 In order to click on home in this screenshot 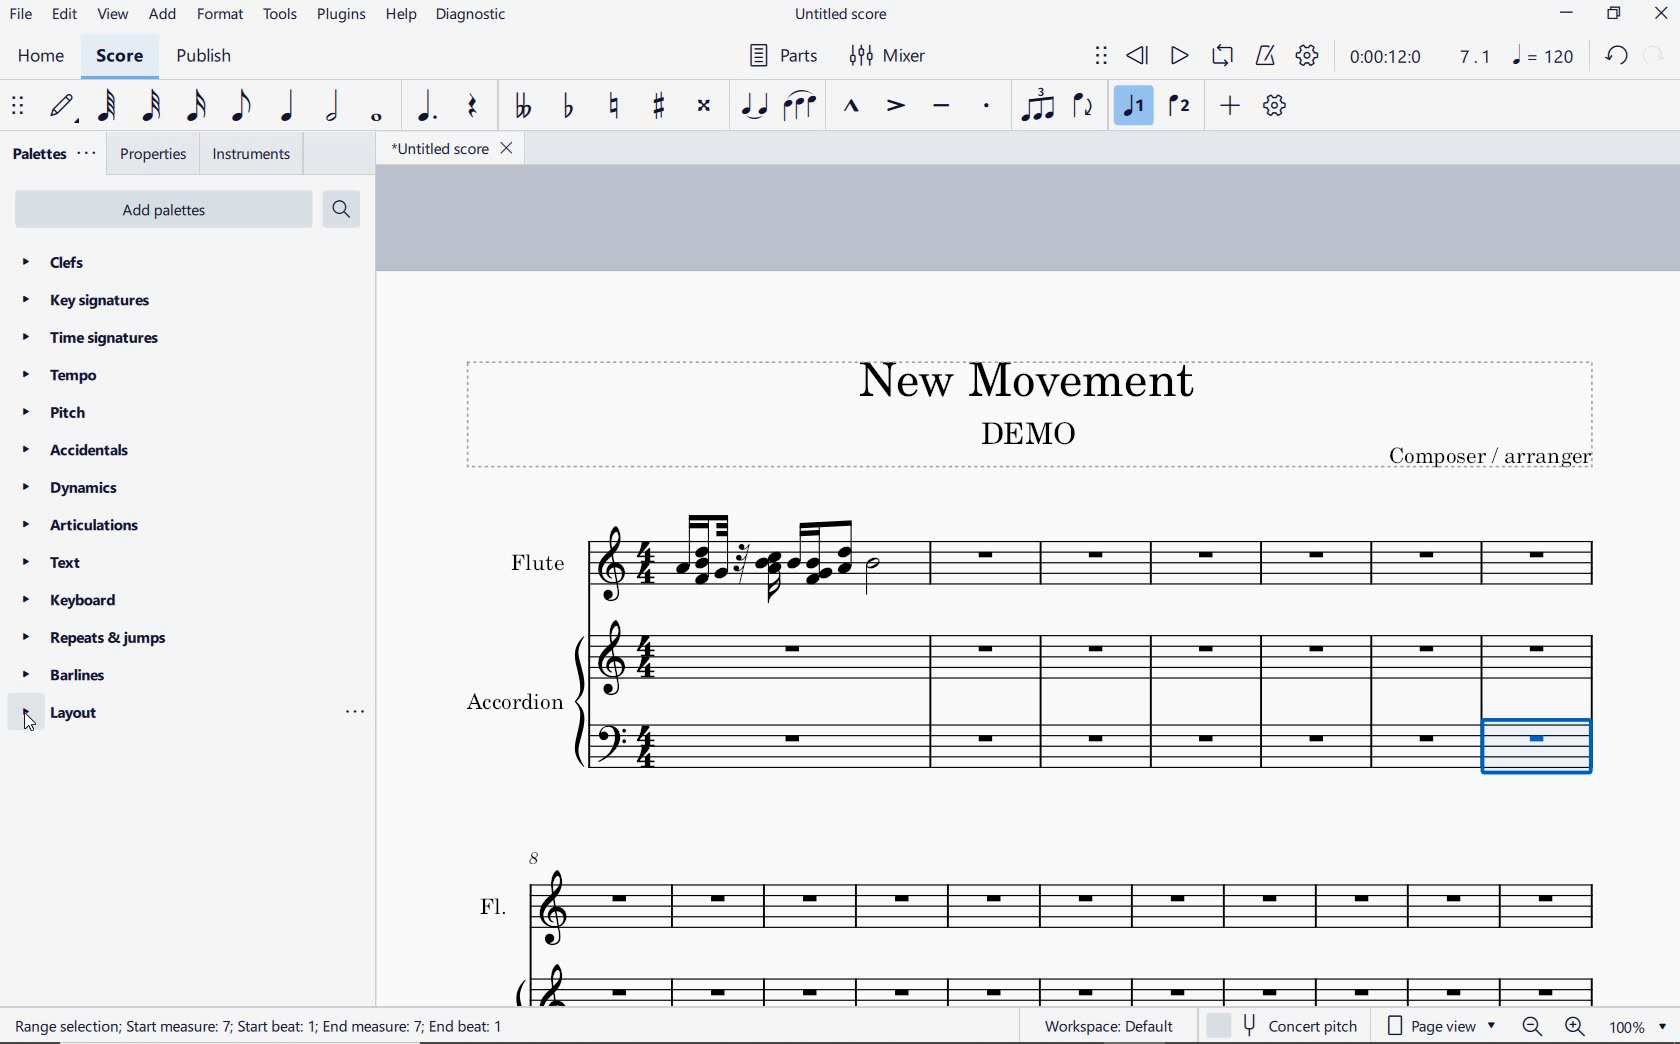, I will do `click(40, 56)`.